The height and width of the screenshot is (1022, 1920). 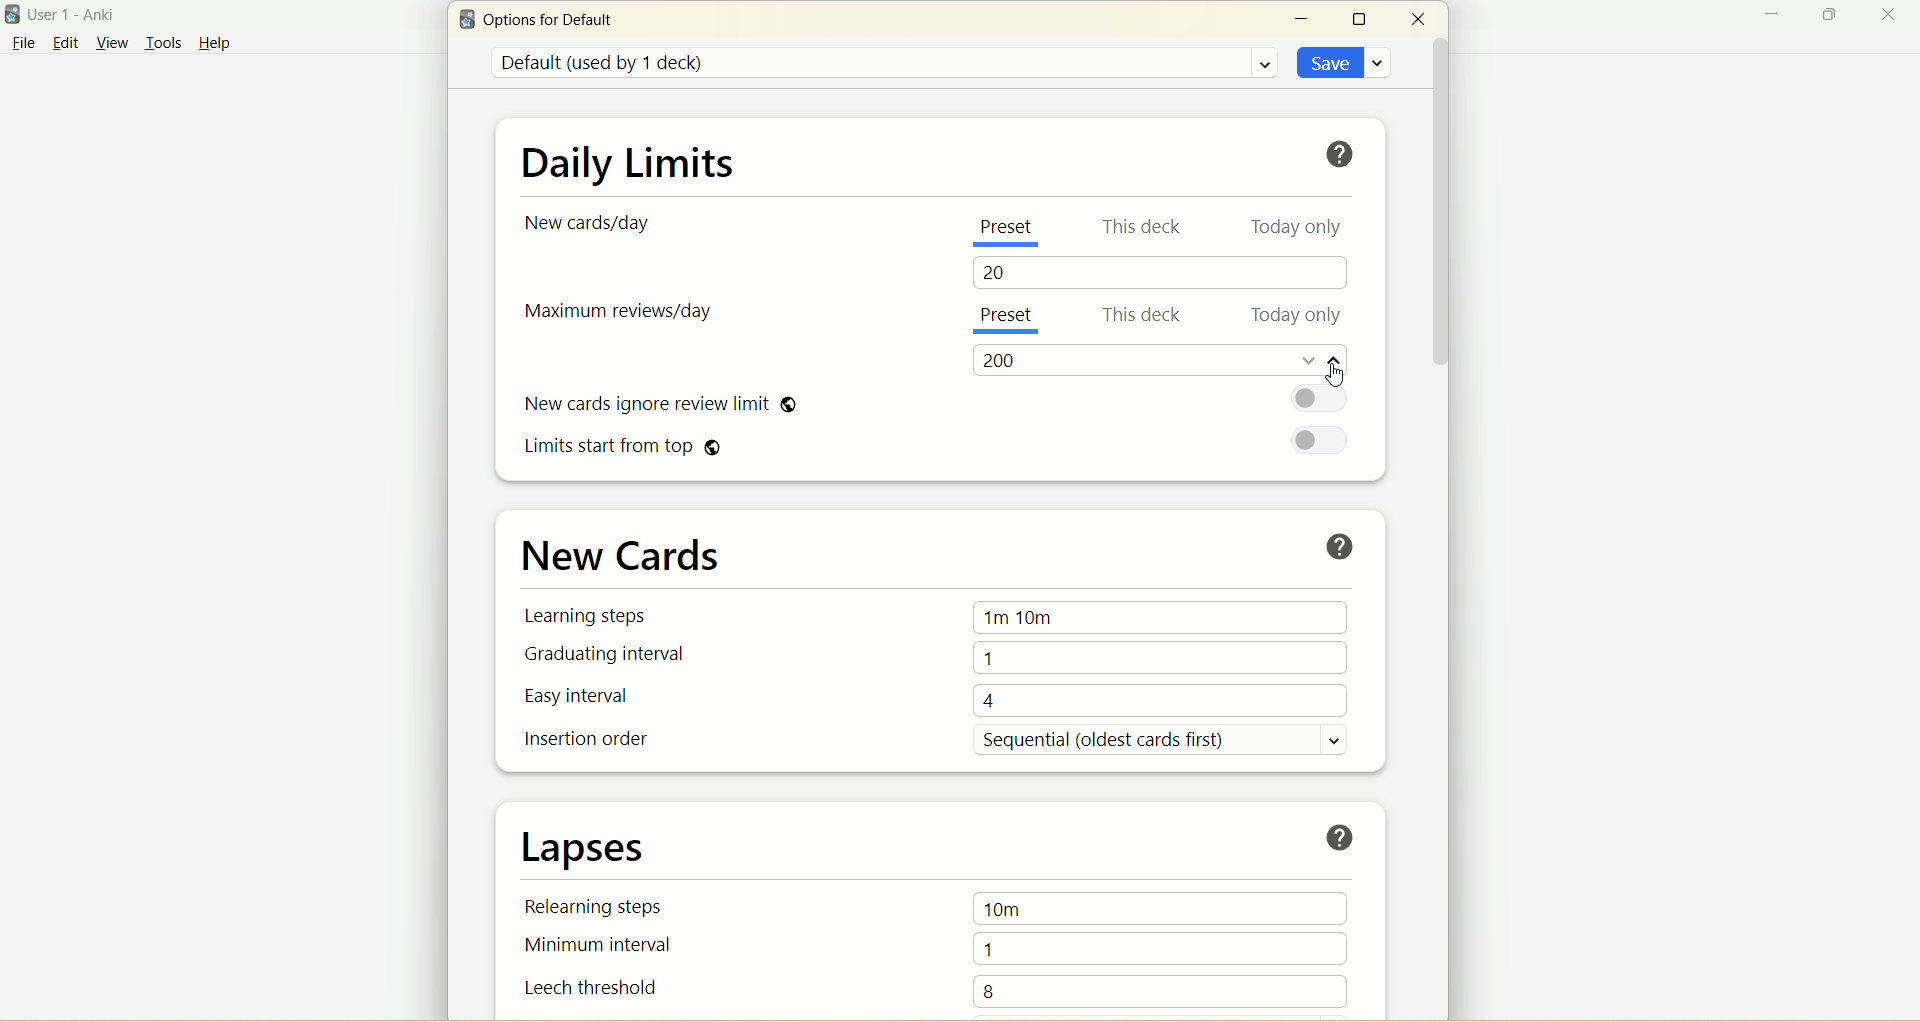 What do you see at coordinates (1324, 402) in the screenshot?
I see `toggle button` at bounding box center [1324, 402].